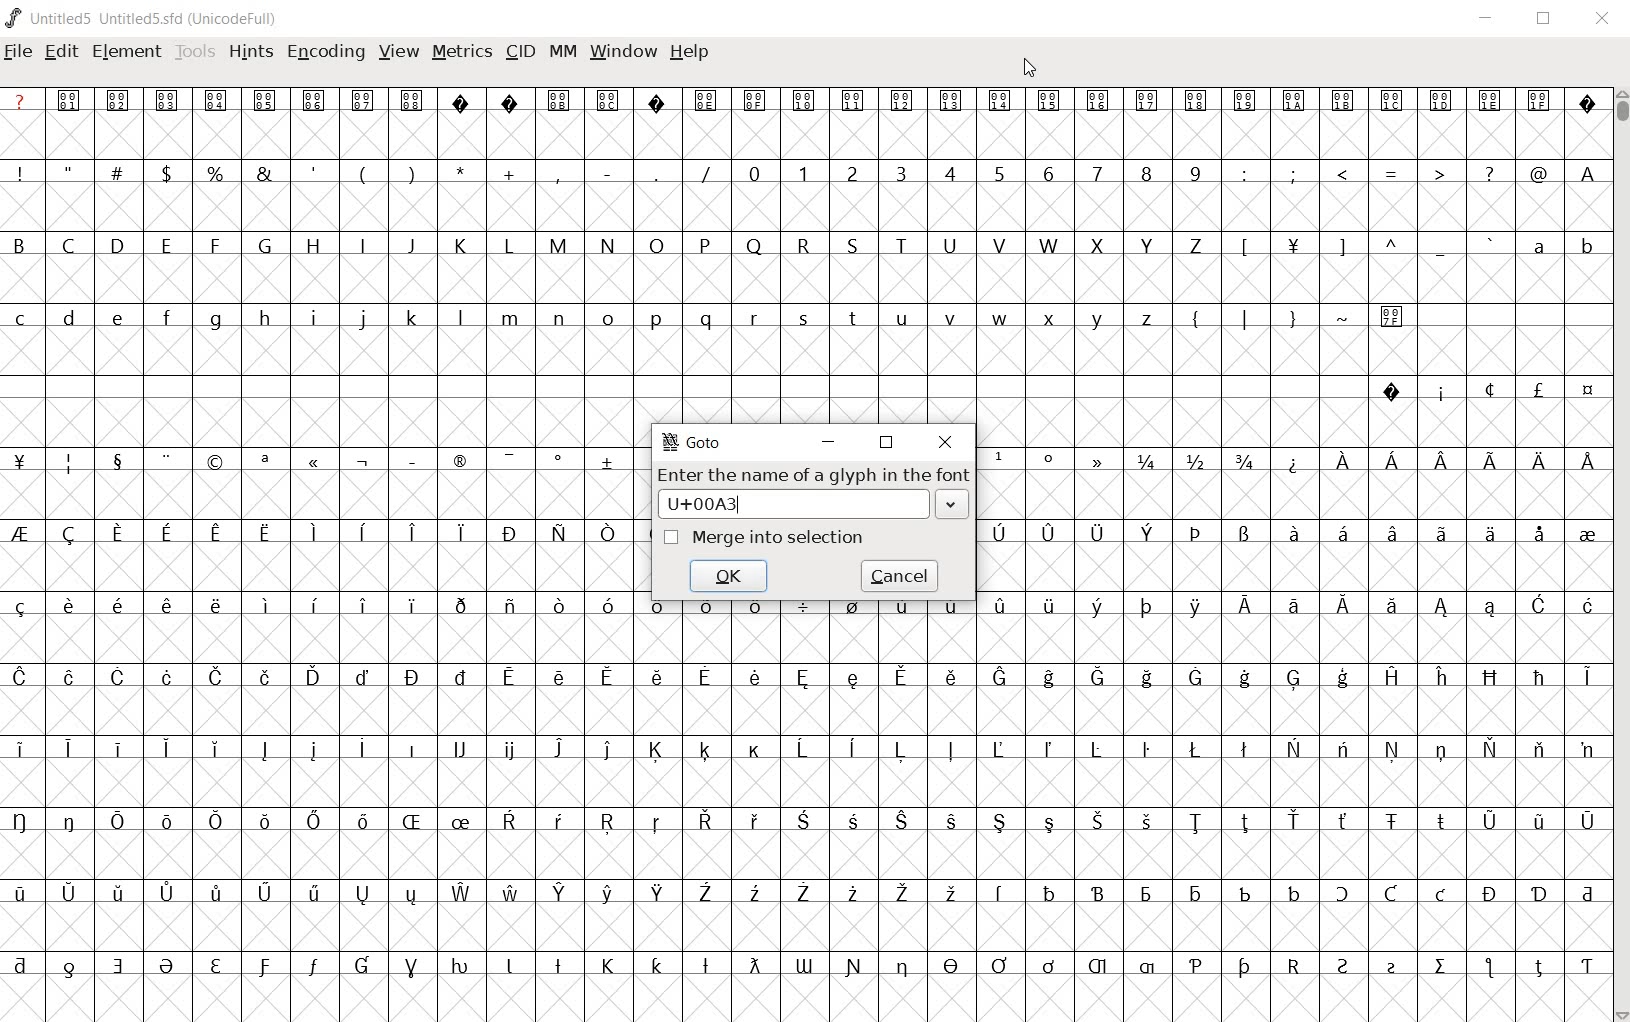 The image size is (1630, 1022). What do you see at coordinates (1195, 318) in the screenshot?
I see `{` at bounding box center [1195, 318].